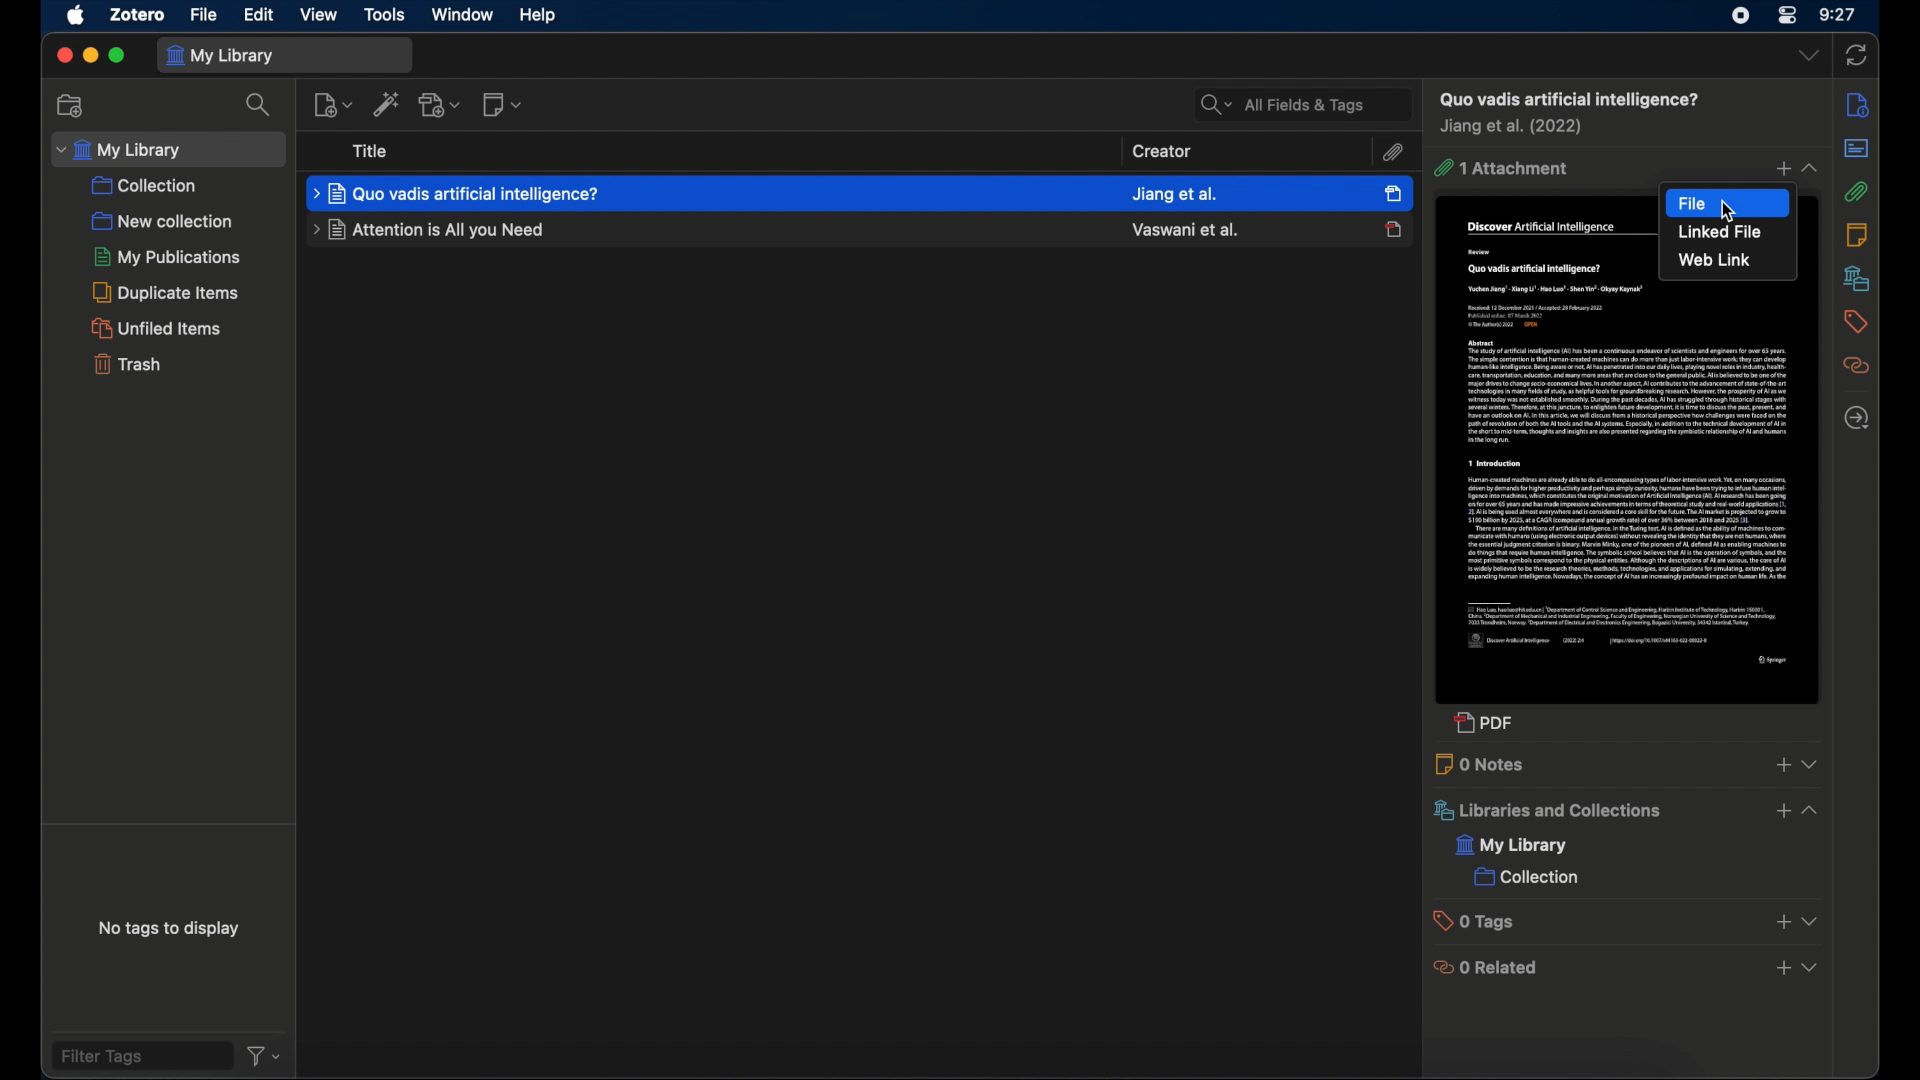 Image resolution: width=1920 pixels, height=1080 pixels. Describe the element at coordinates (1788, 17) in the screenshot. I see `control center` at that location.